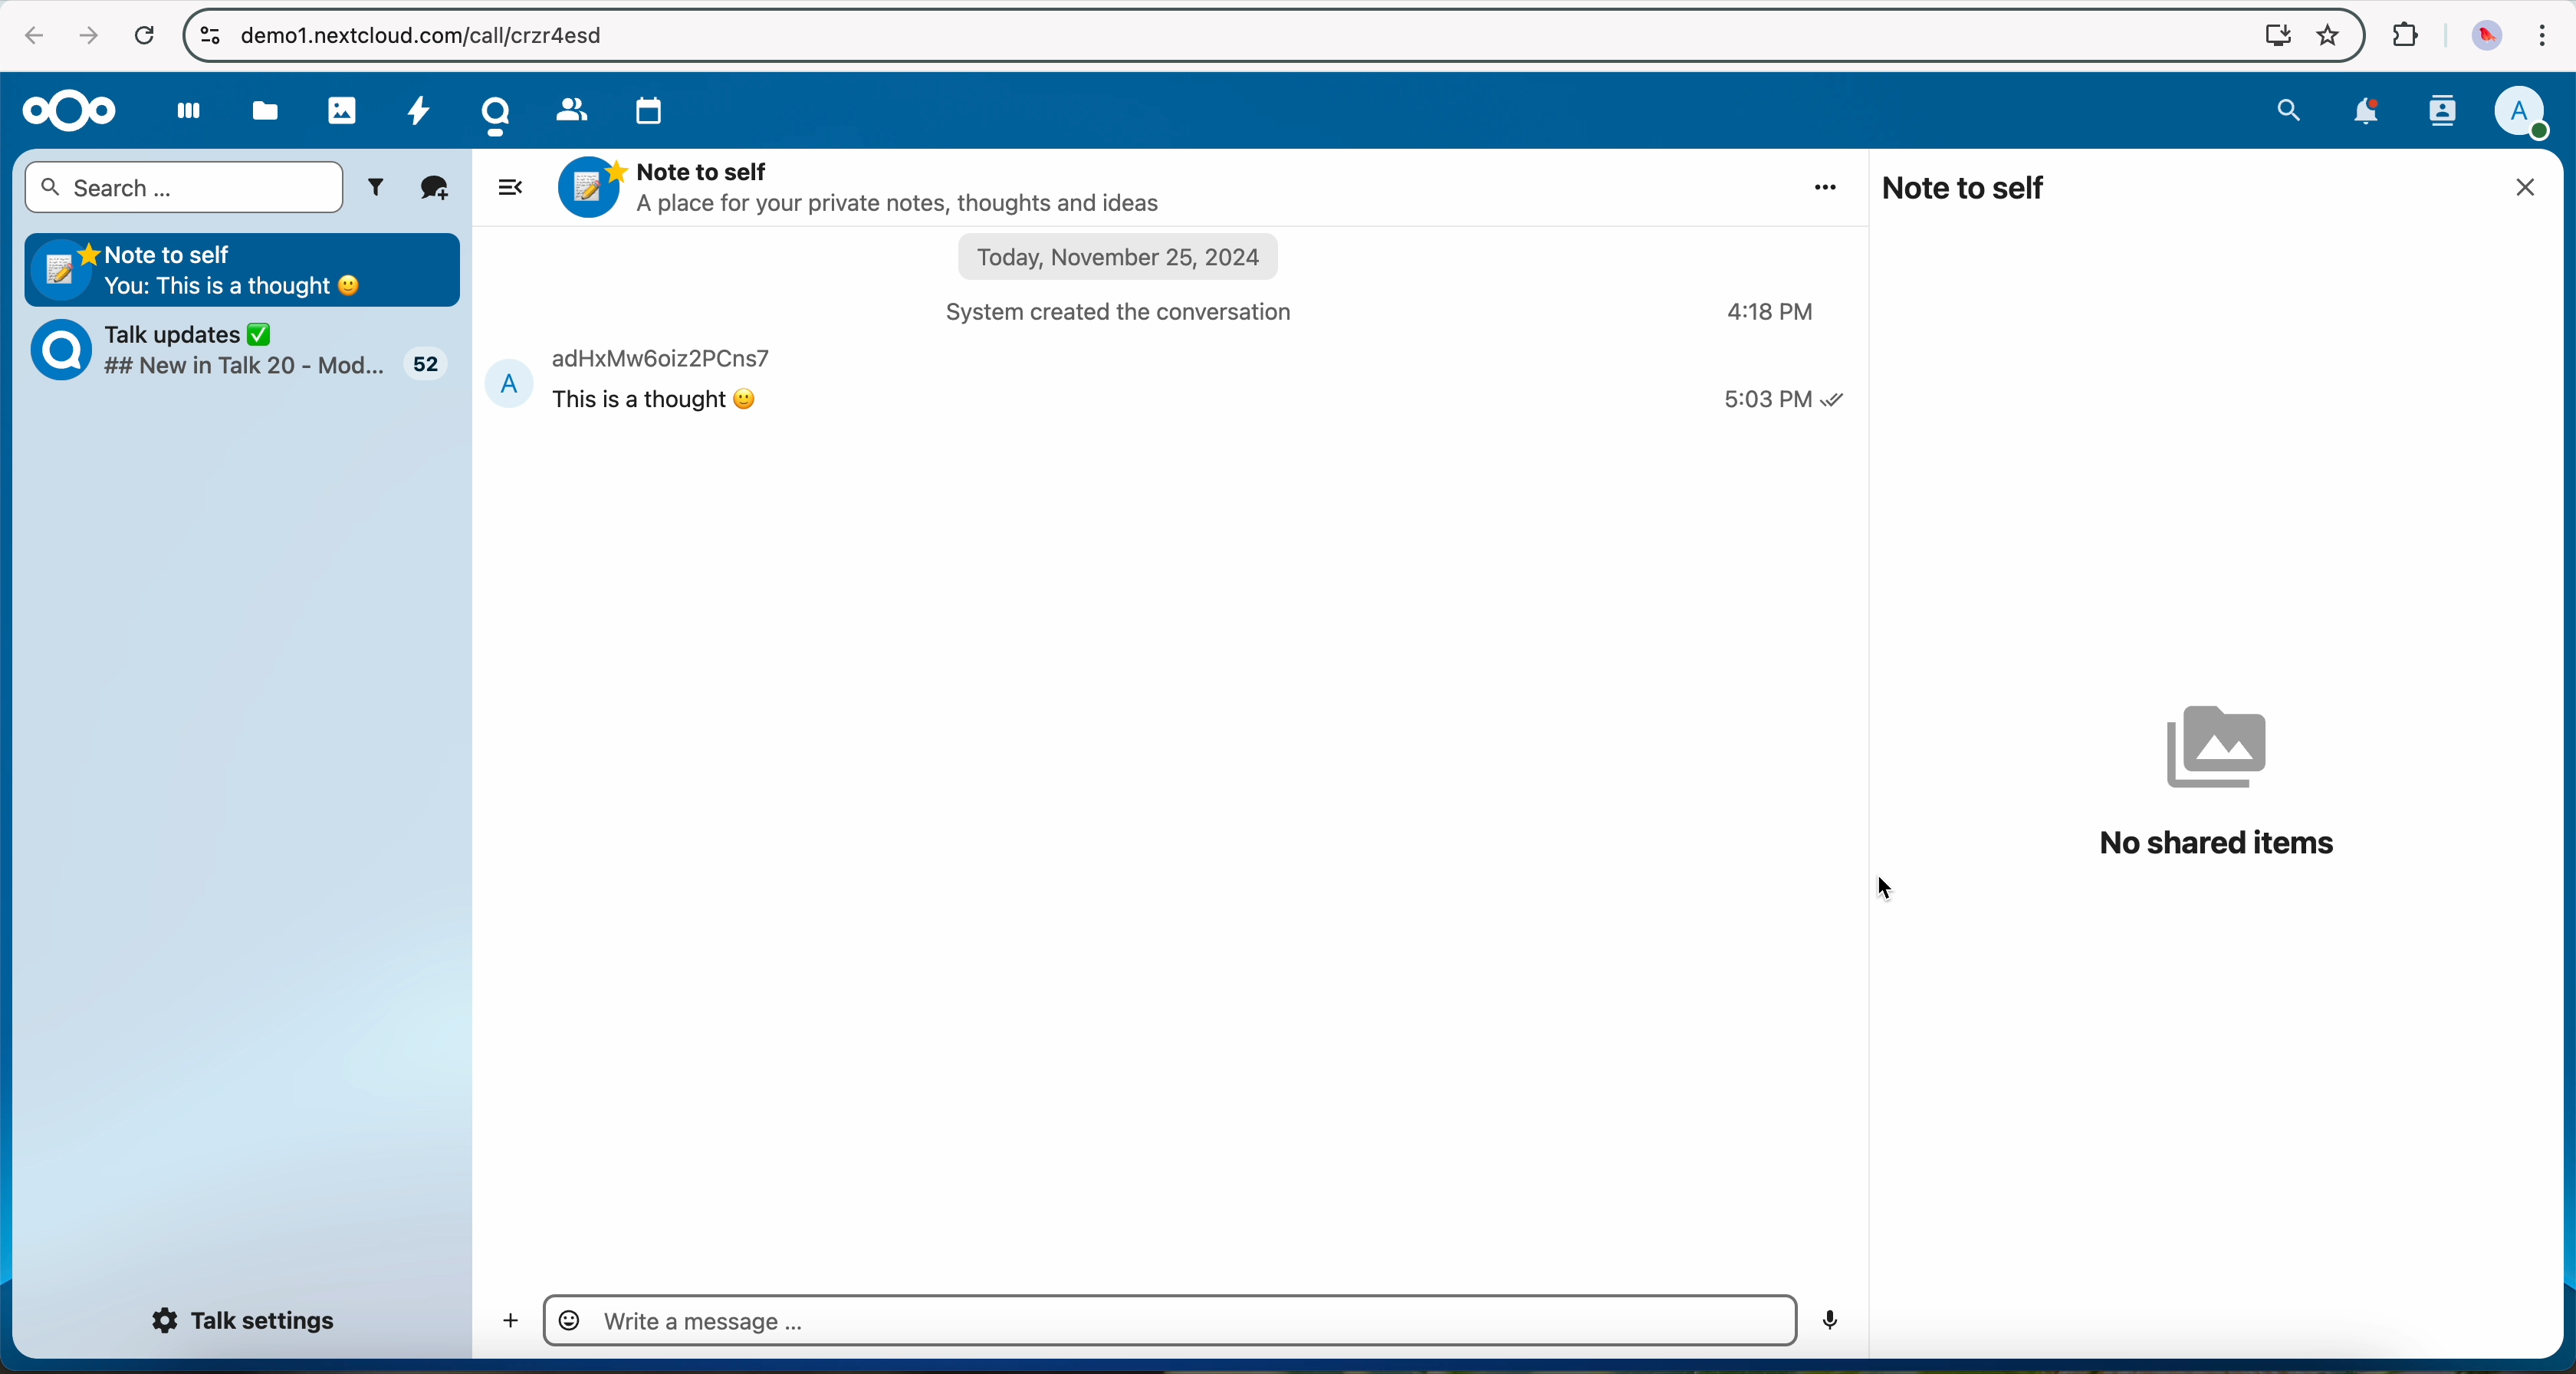 The width and height of the screenshot is (2576, 1374). I want to click on photos, so click(341, 108).